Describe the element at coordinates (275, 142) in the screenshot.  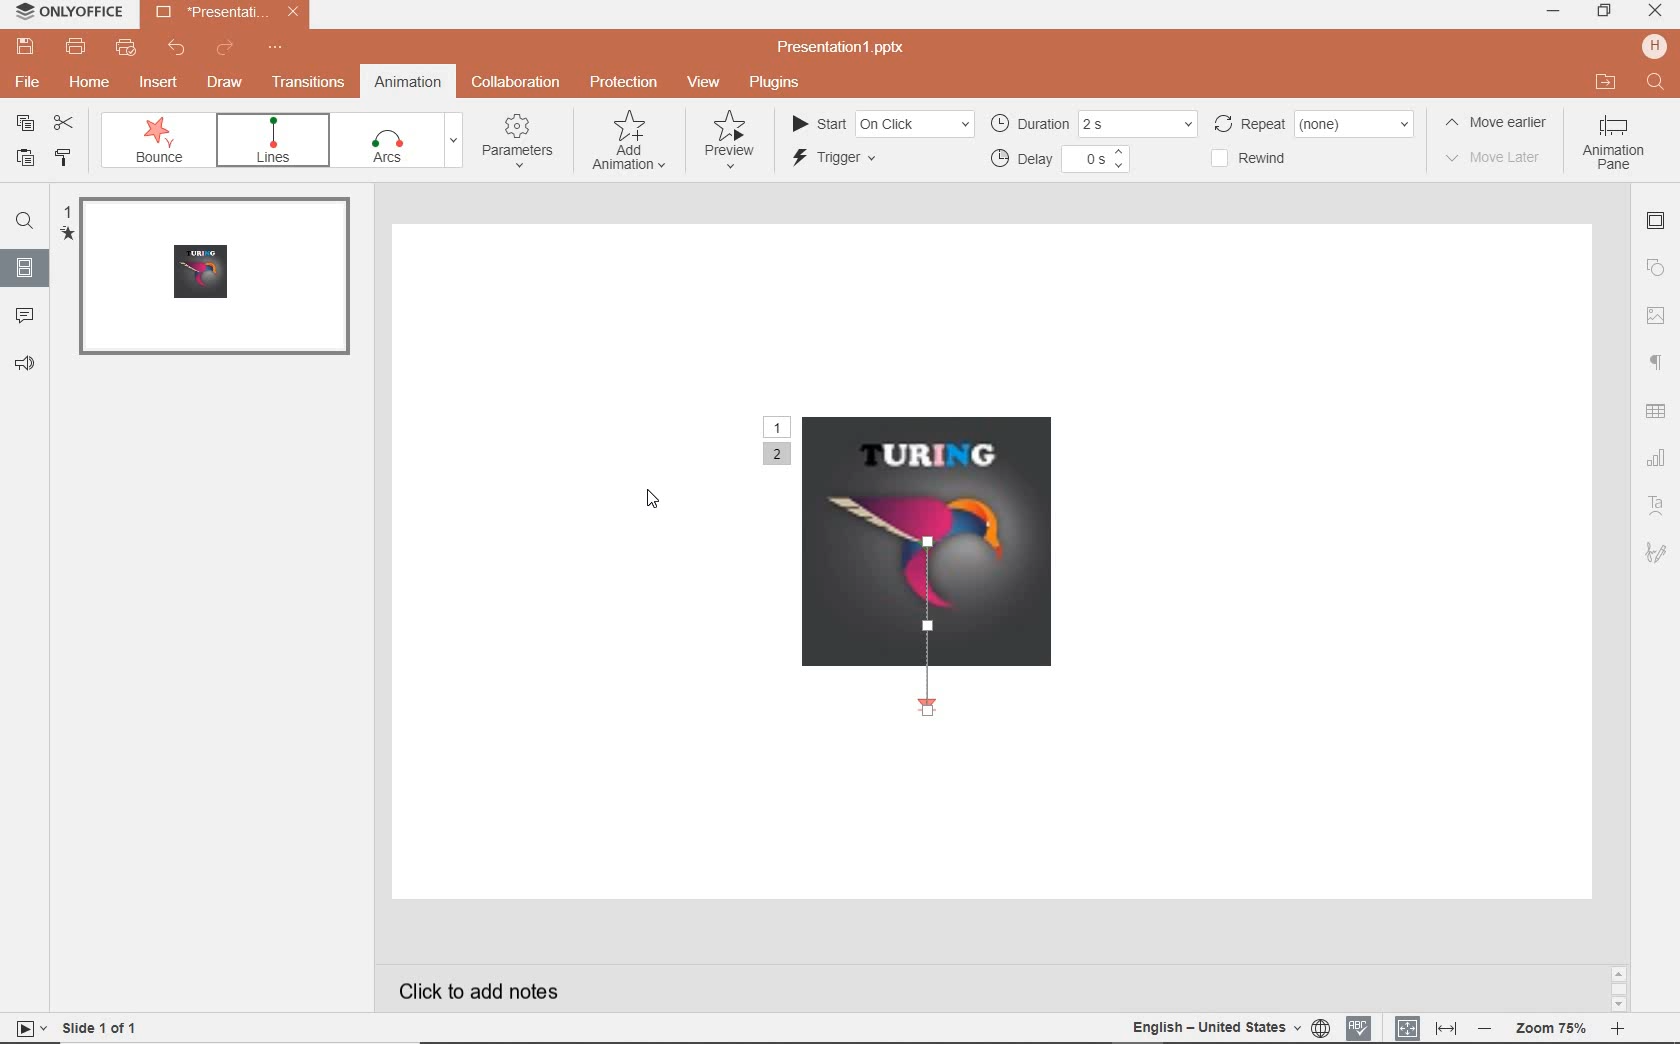
I see `bounce` at that location.